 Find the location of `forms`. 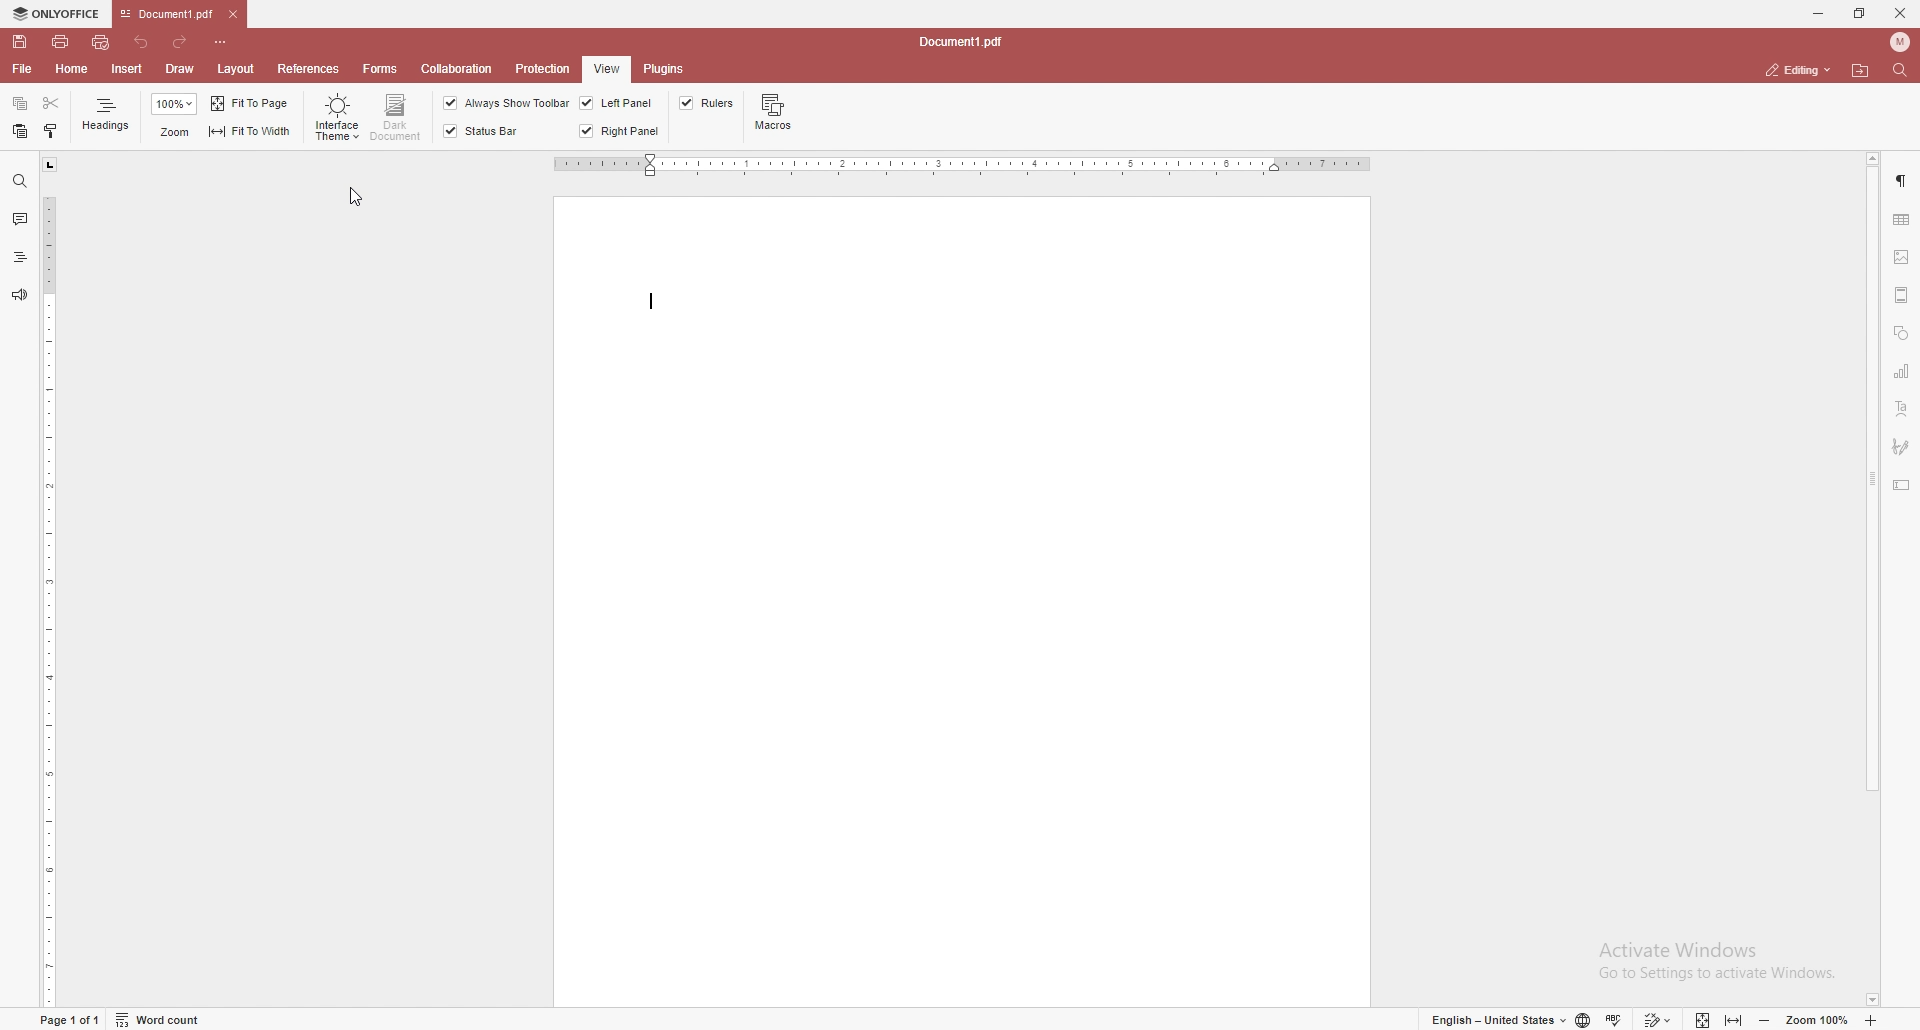

forms is located at coordinates (381, 69).